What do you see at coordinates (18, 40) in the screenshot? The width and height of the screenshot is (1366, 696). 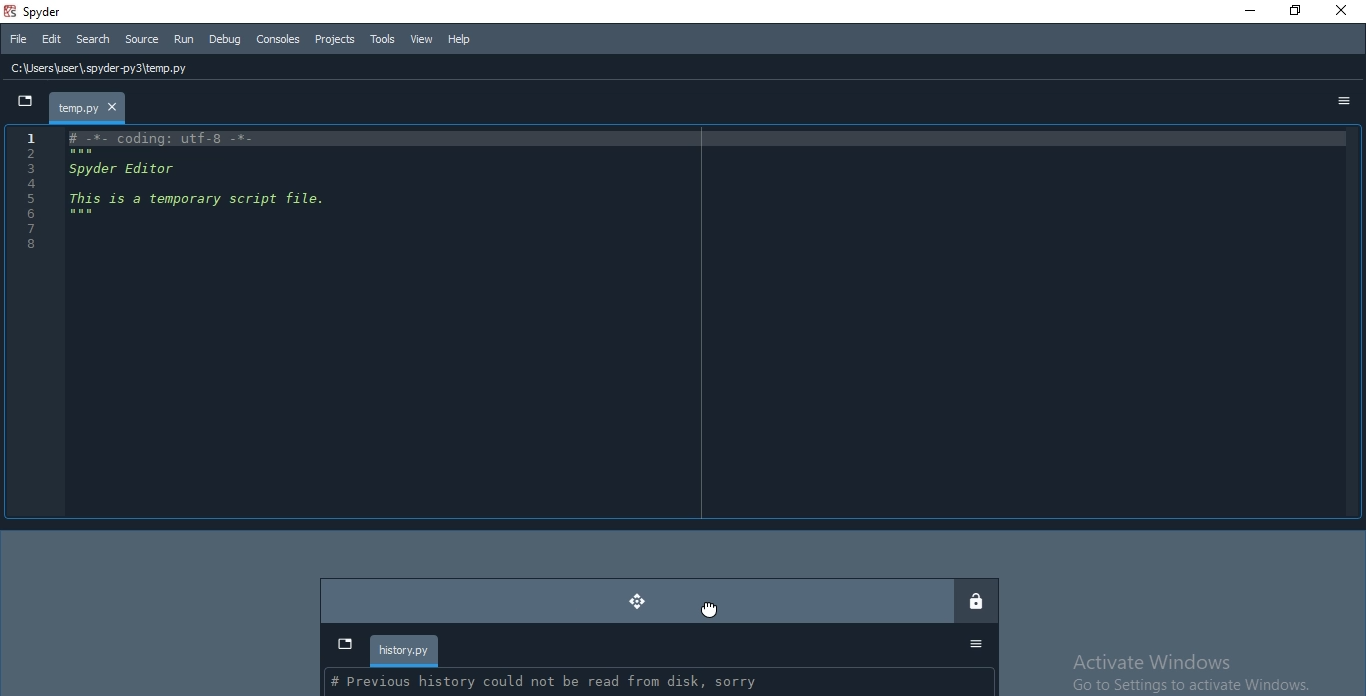 I see `File ` at bounding box center [18, 40].